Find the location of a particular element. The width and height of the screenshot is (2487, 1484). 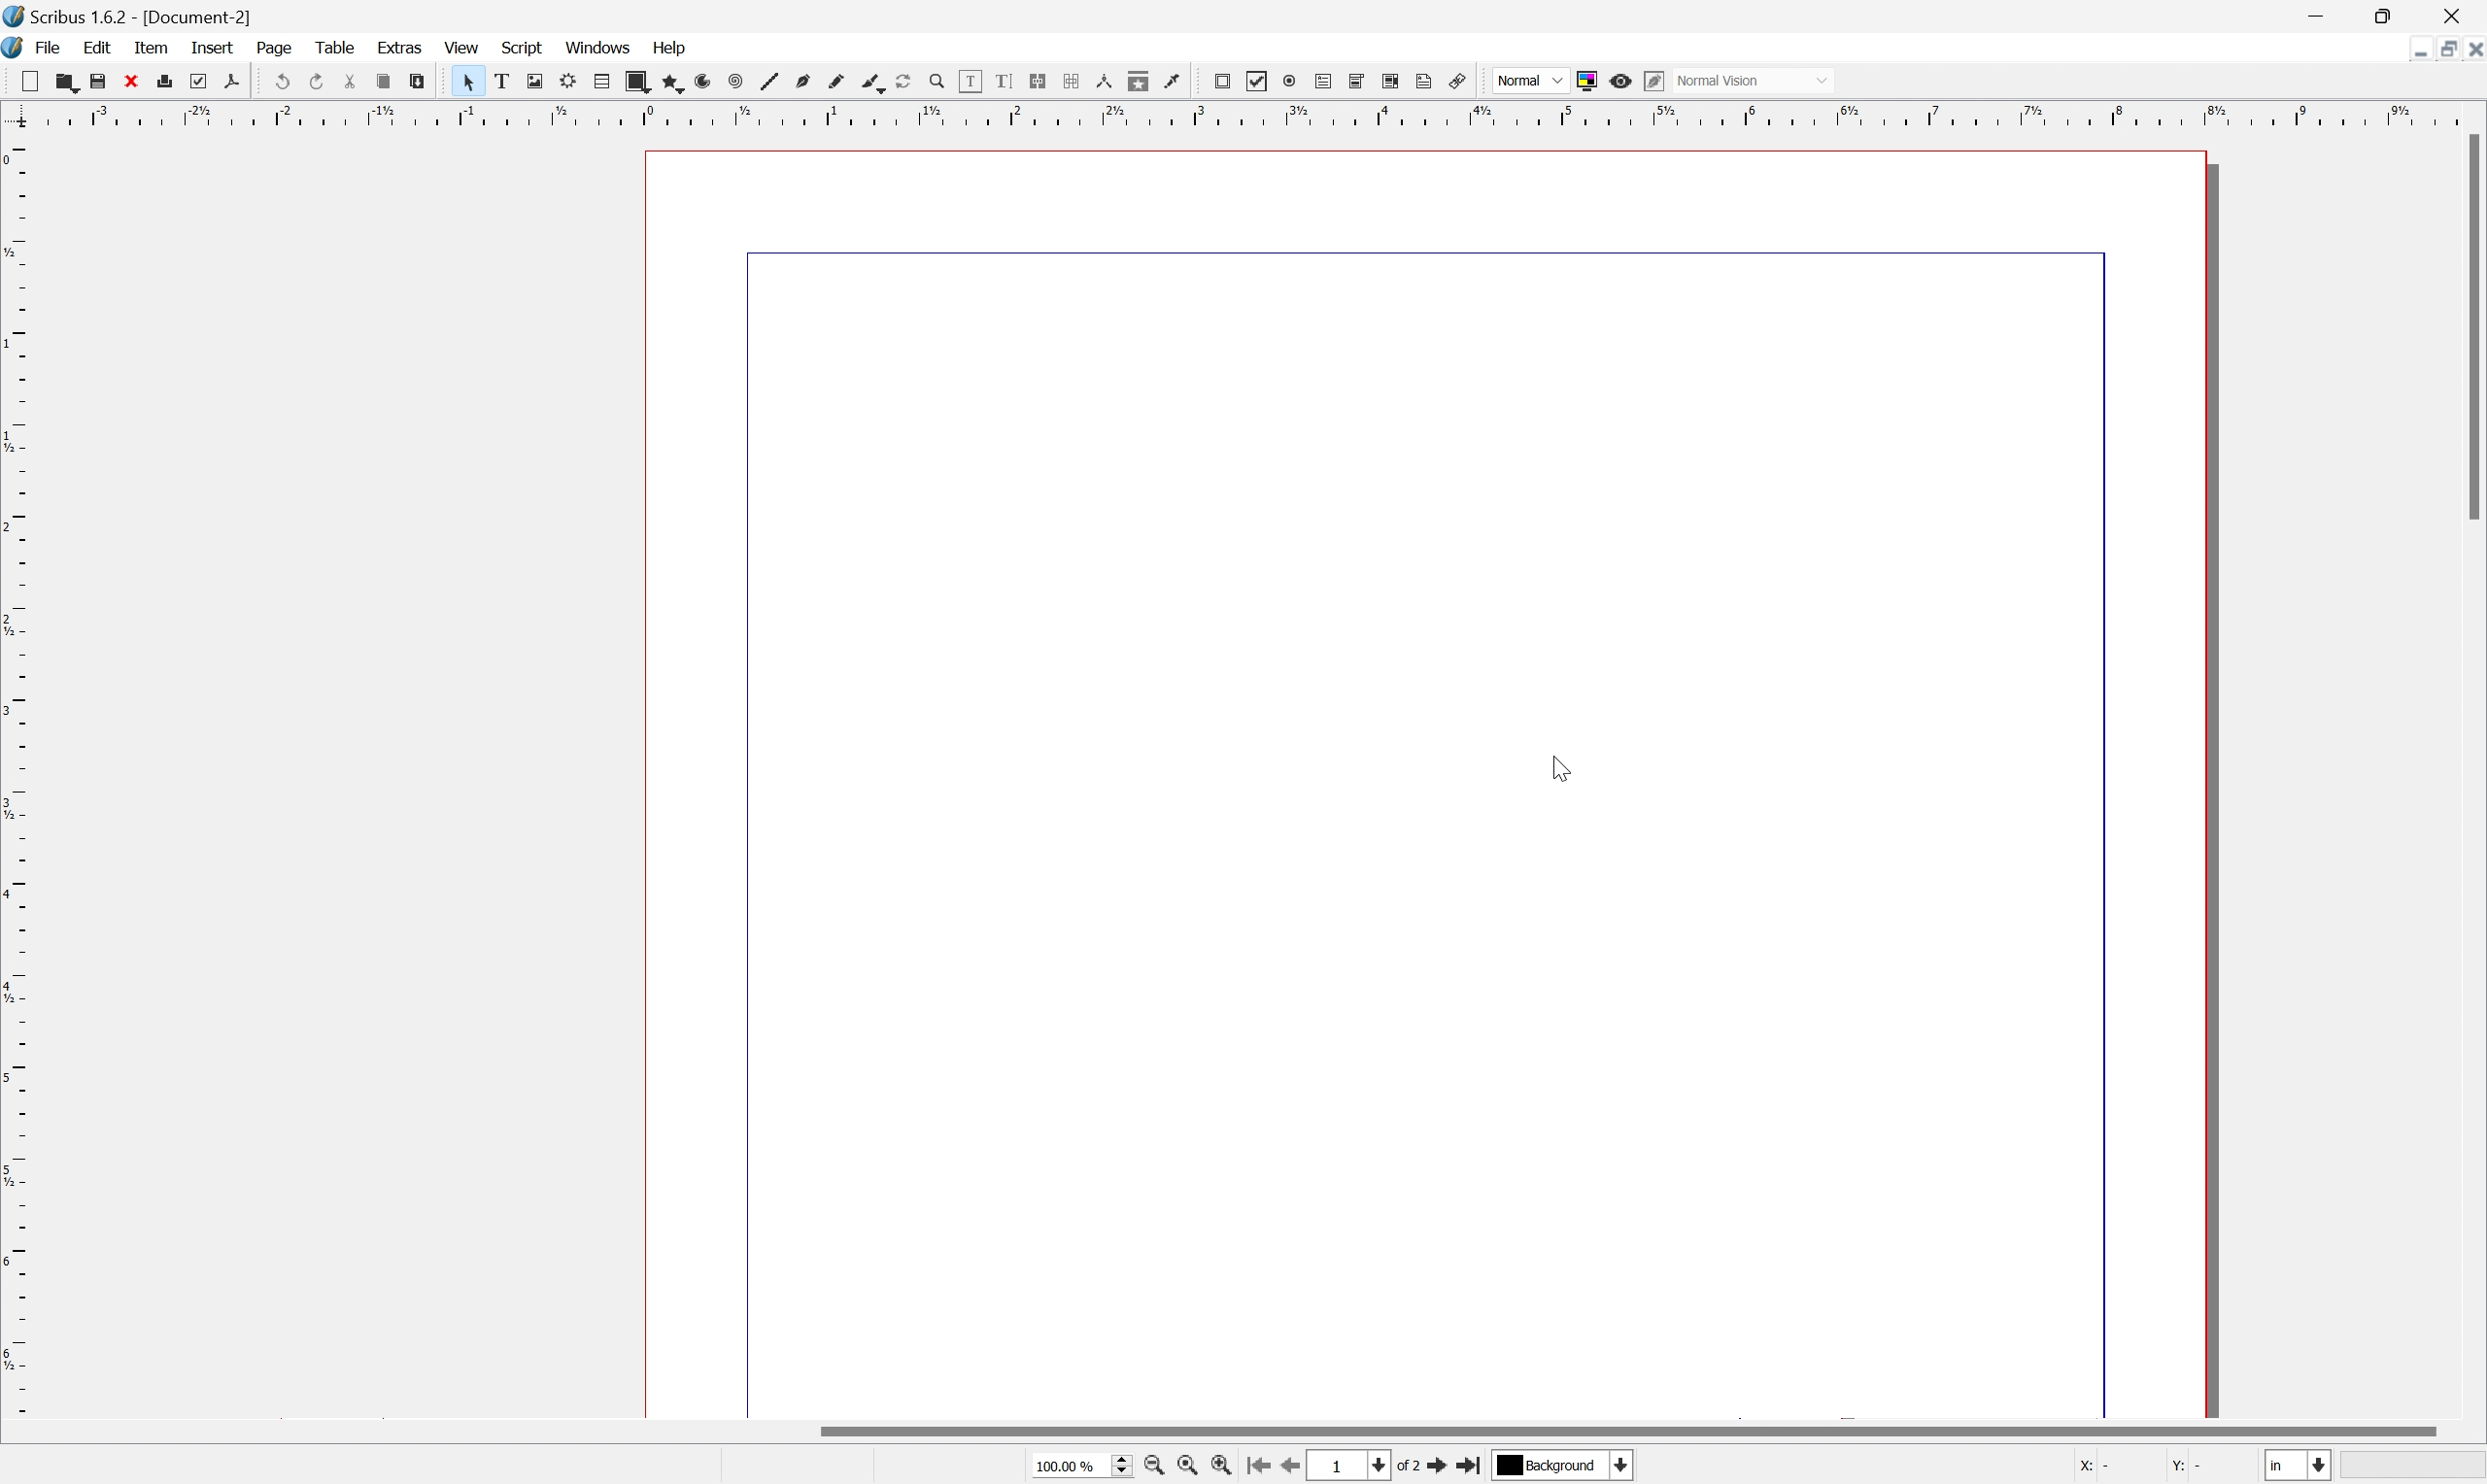

X: -  Y: - is located at coordinates (2140, 1466).